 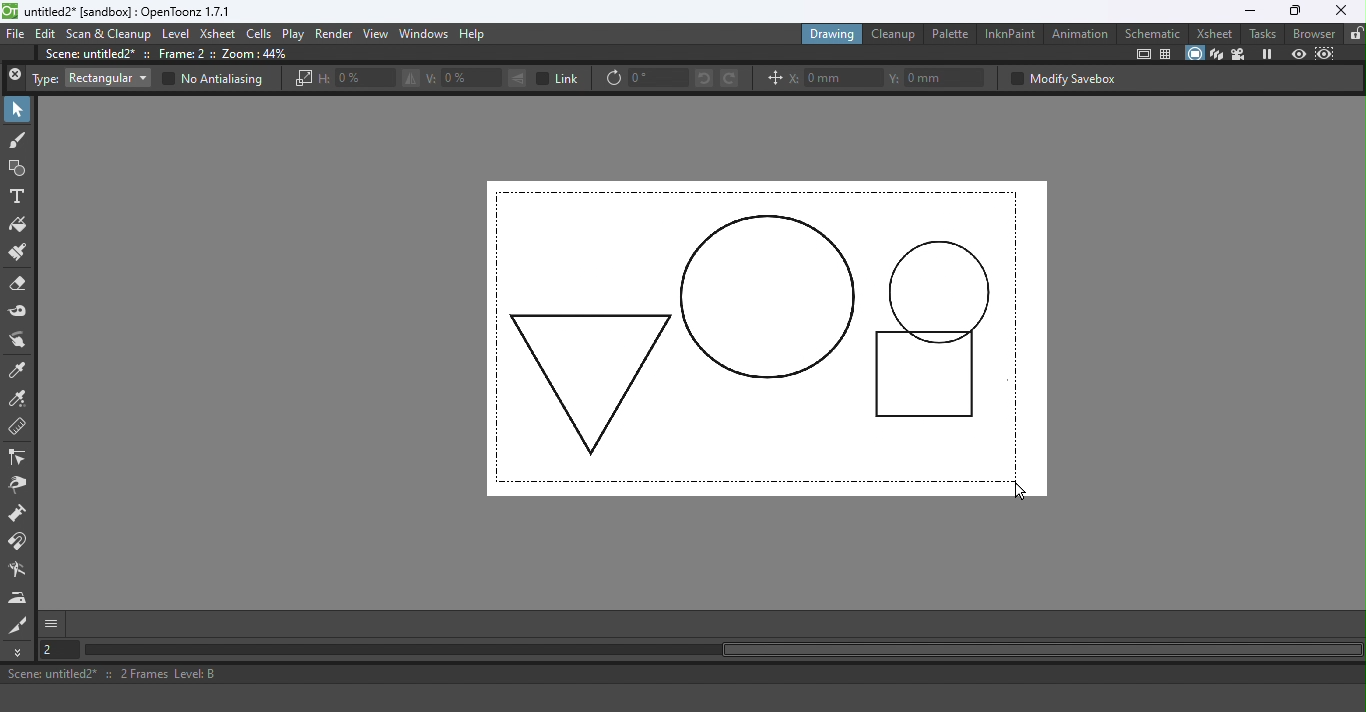 I want to click on Cutter tool, so click(x=18, y=625).